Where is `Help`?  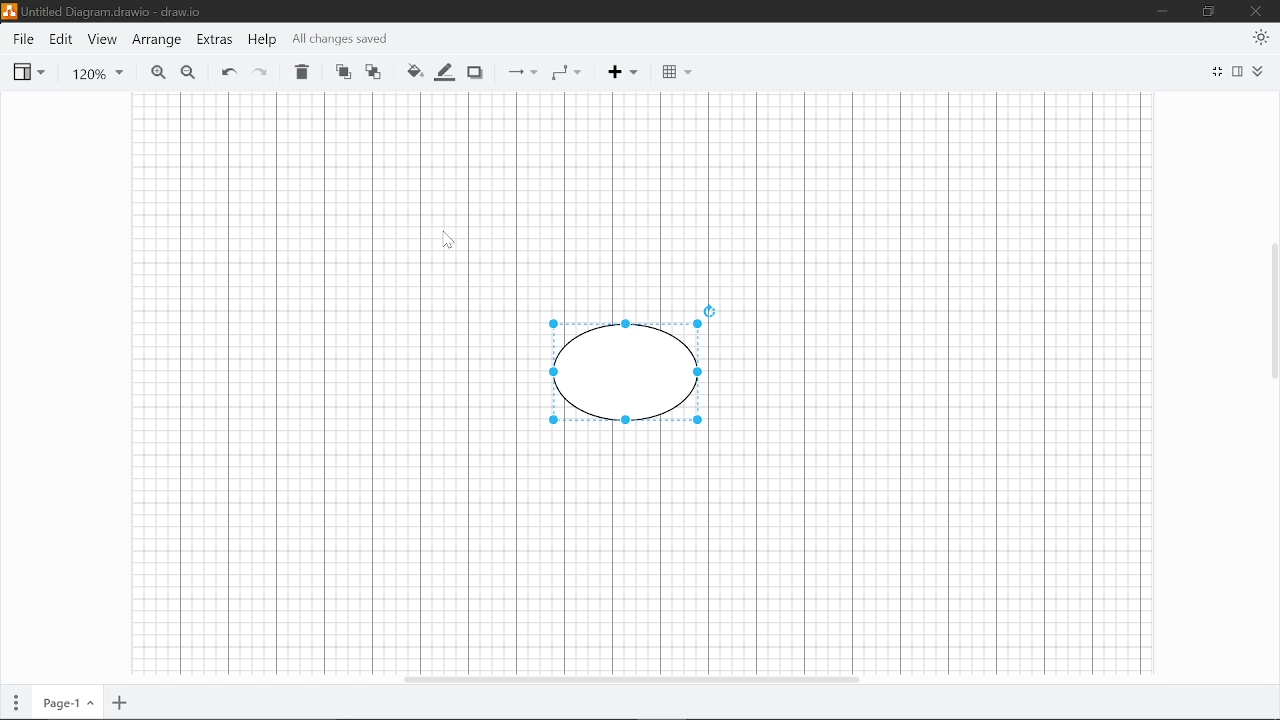 Help is located at coordinates (261, 39).